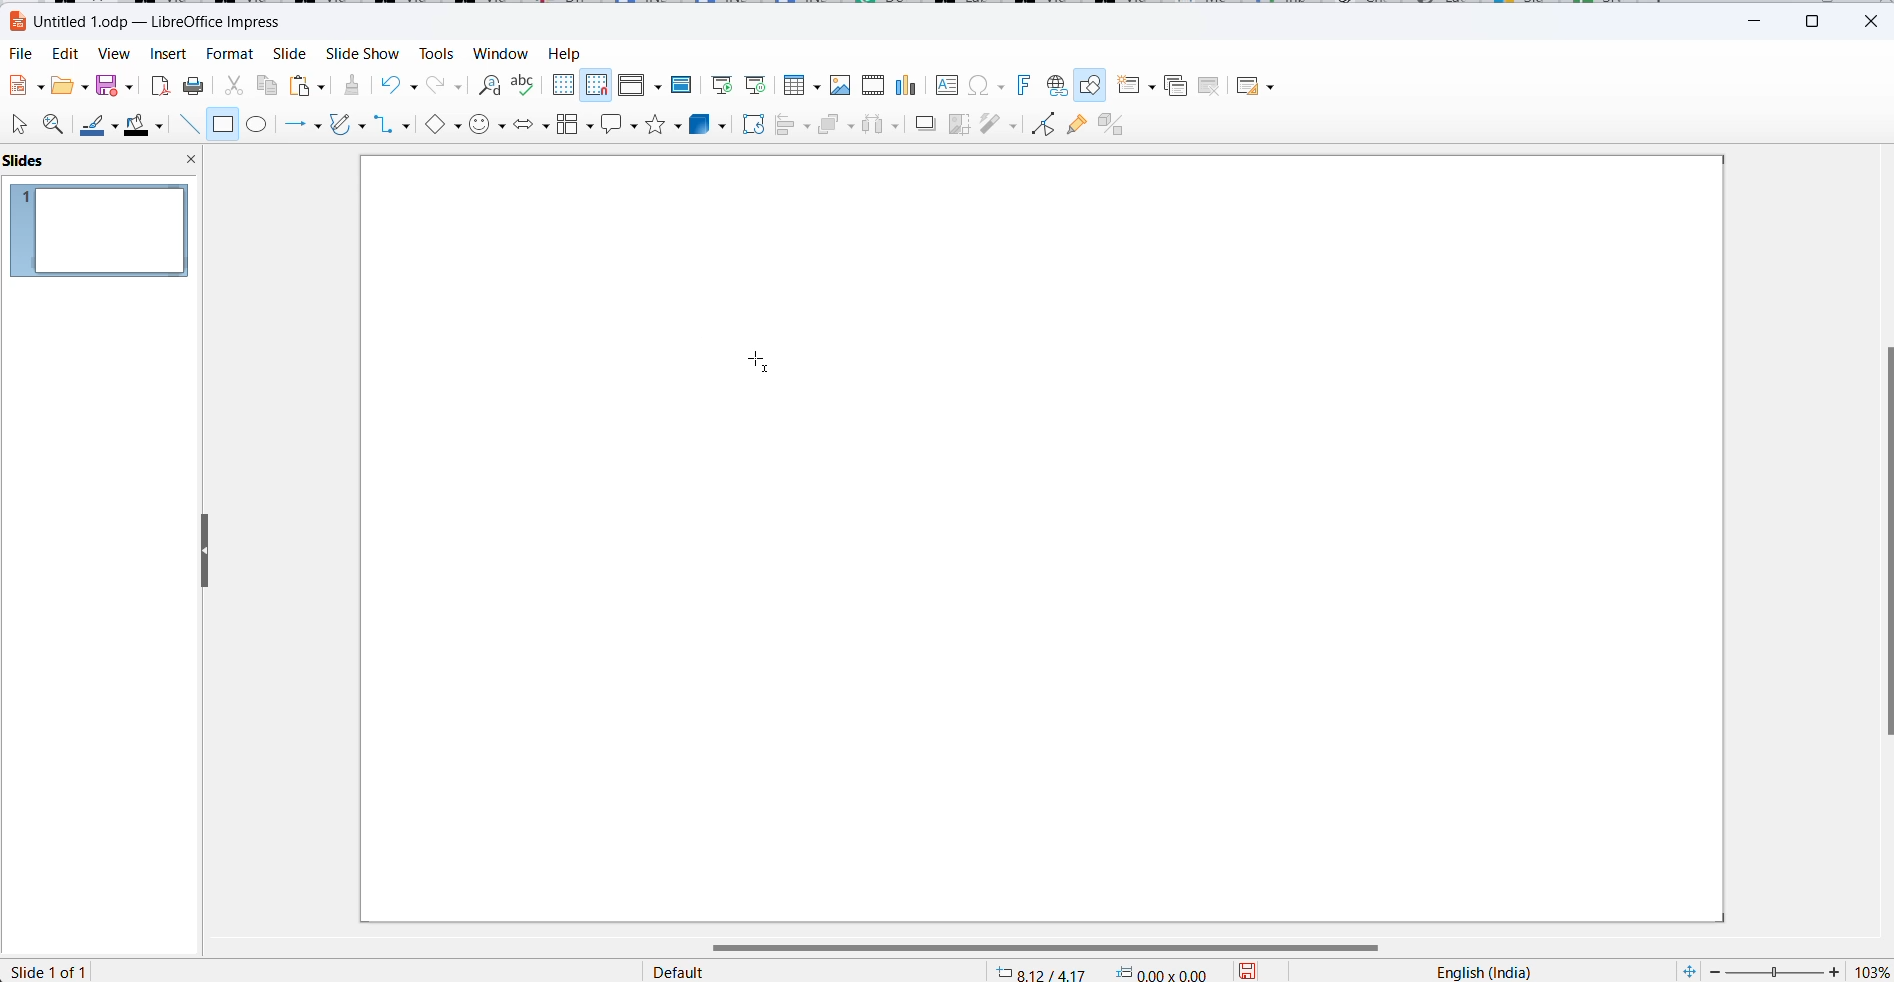 The height and width of the screenshot is (982, 1894). Describe the element at coordinates (709, 125) in the screenshot. I see `3d objects ` at that location.